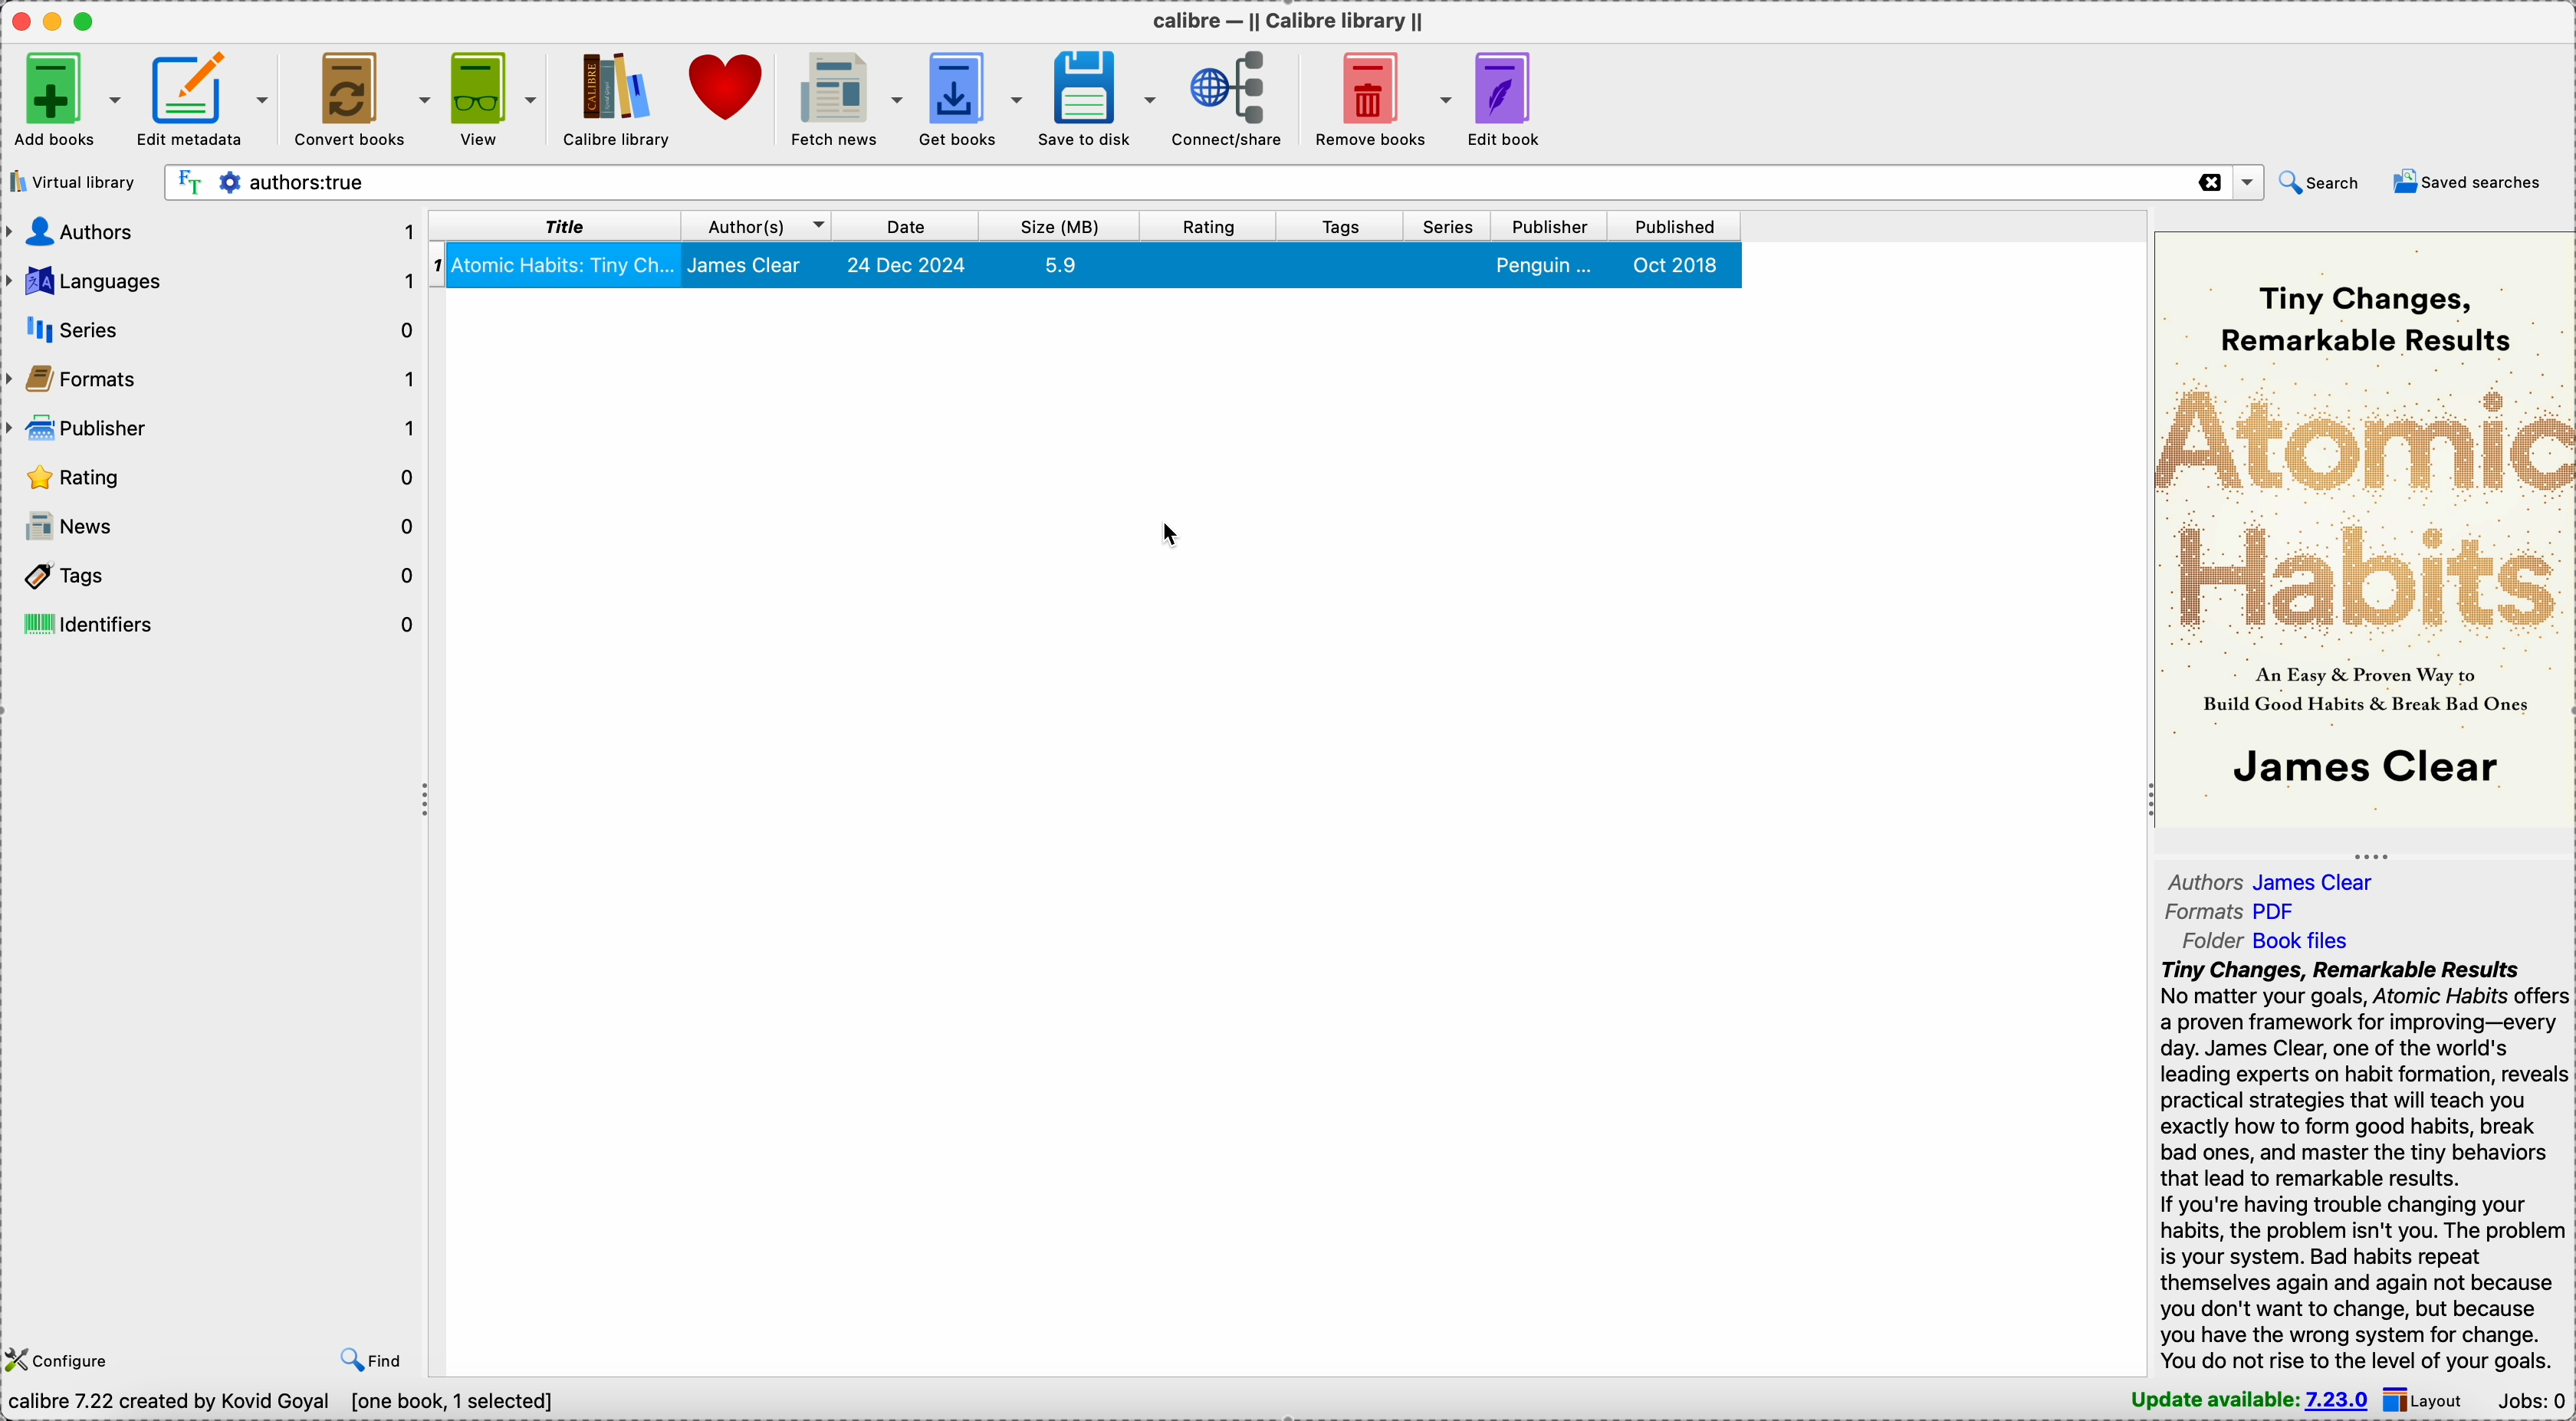 This screenshot has height=1421, width=2576. Describe the element at coordinates (2531, 1401) in the screenshot. I see `Jobs: 0` at that location.